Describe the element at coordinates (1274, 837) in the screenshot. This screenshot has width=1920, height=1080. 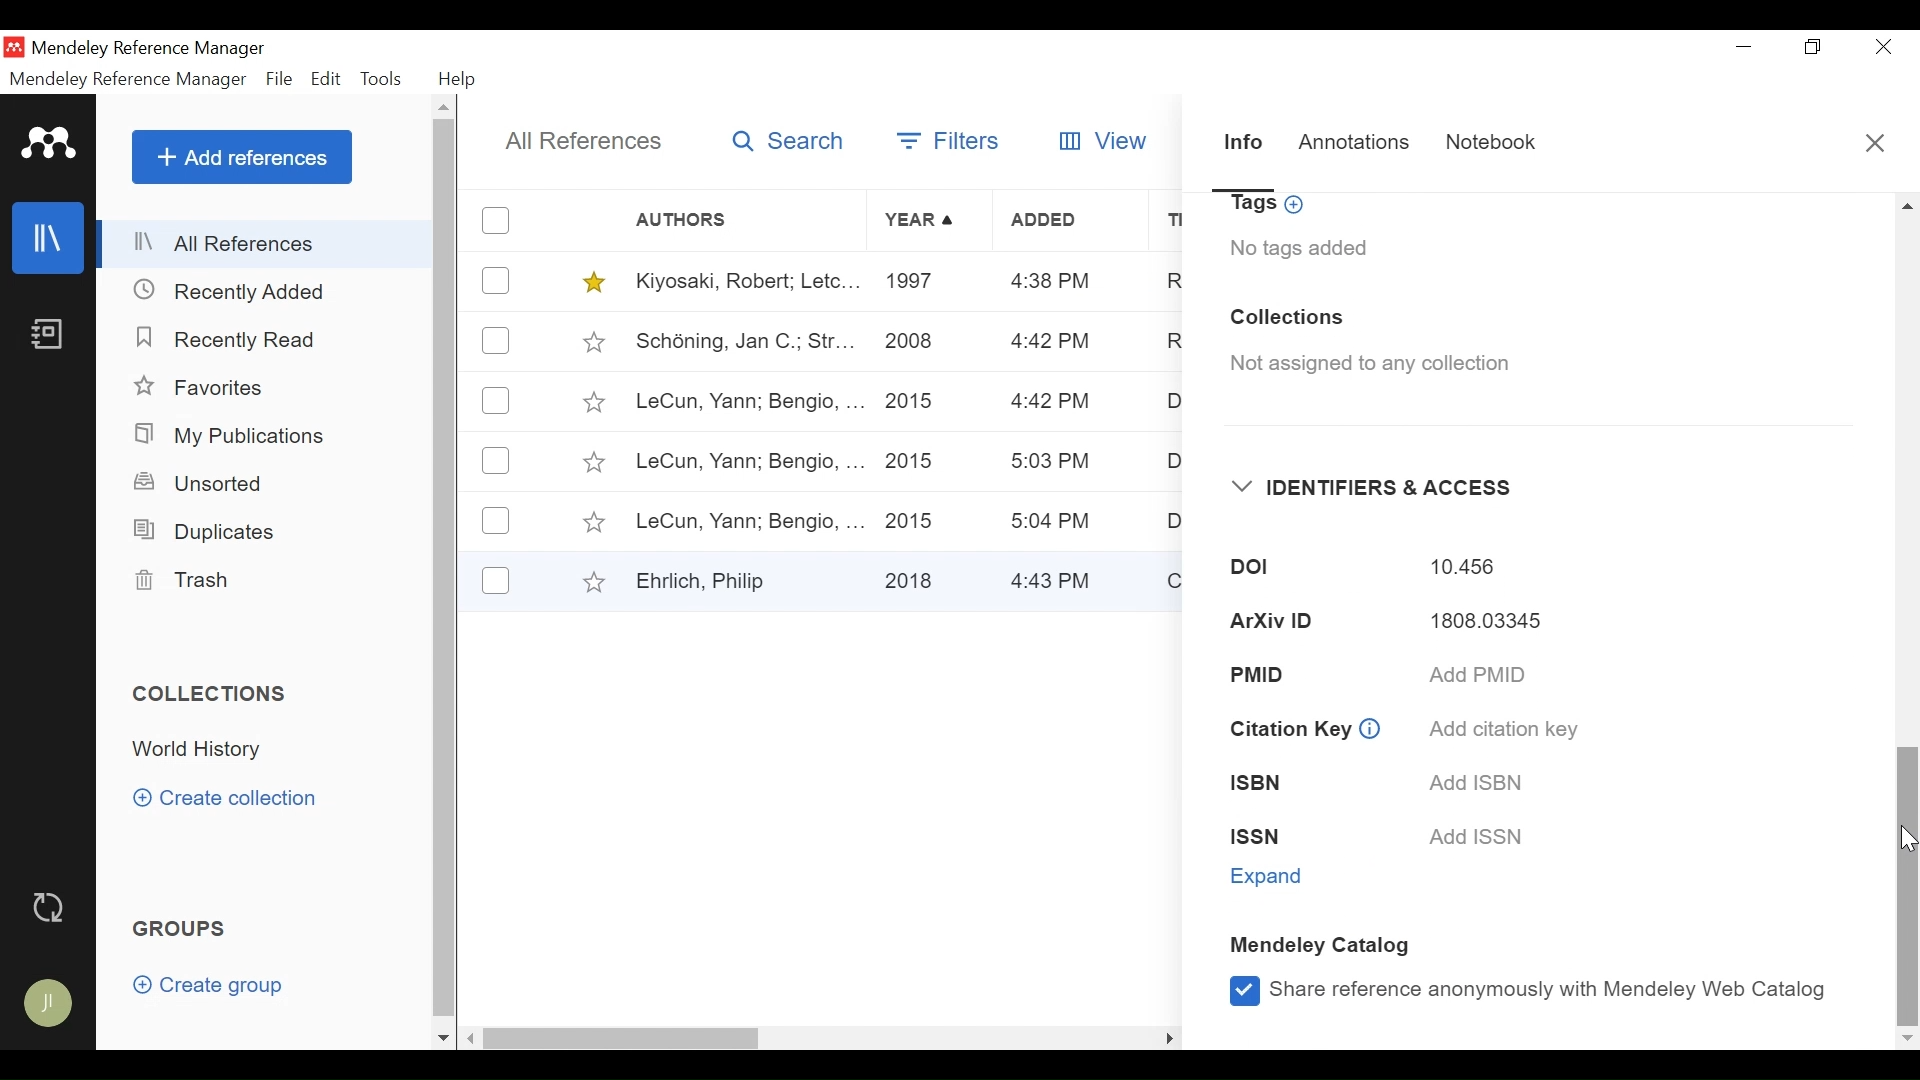
I see `ISSN` at that location.